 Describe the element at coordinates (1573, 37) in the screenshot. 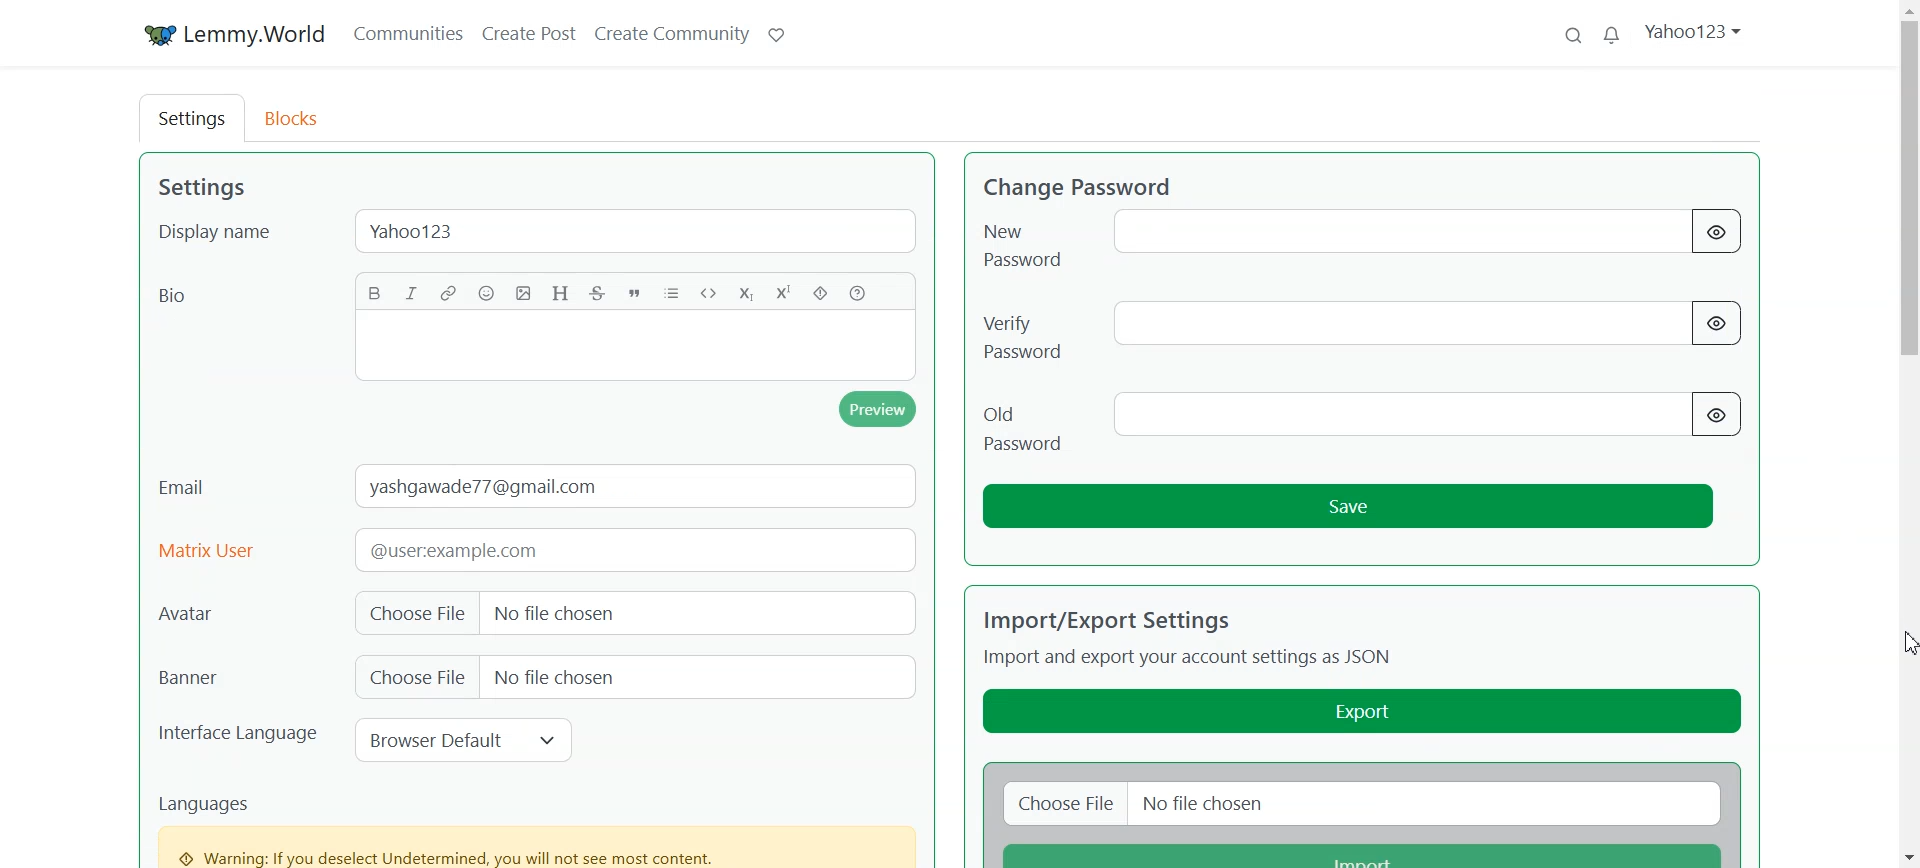

I see `Search` at that location.